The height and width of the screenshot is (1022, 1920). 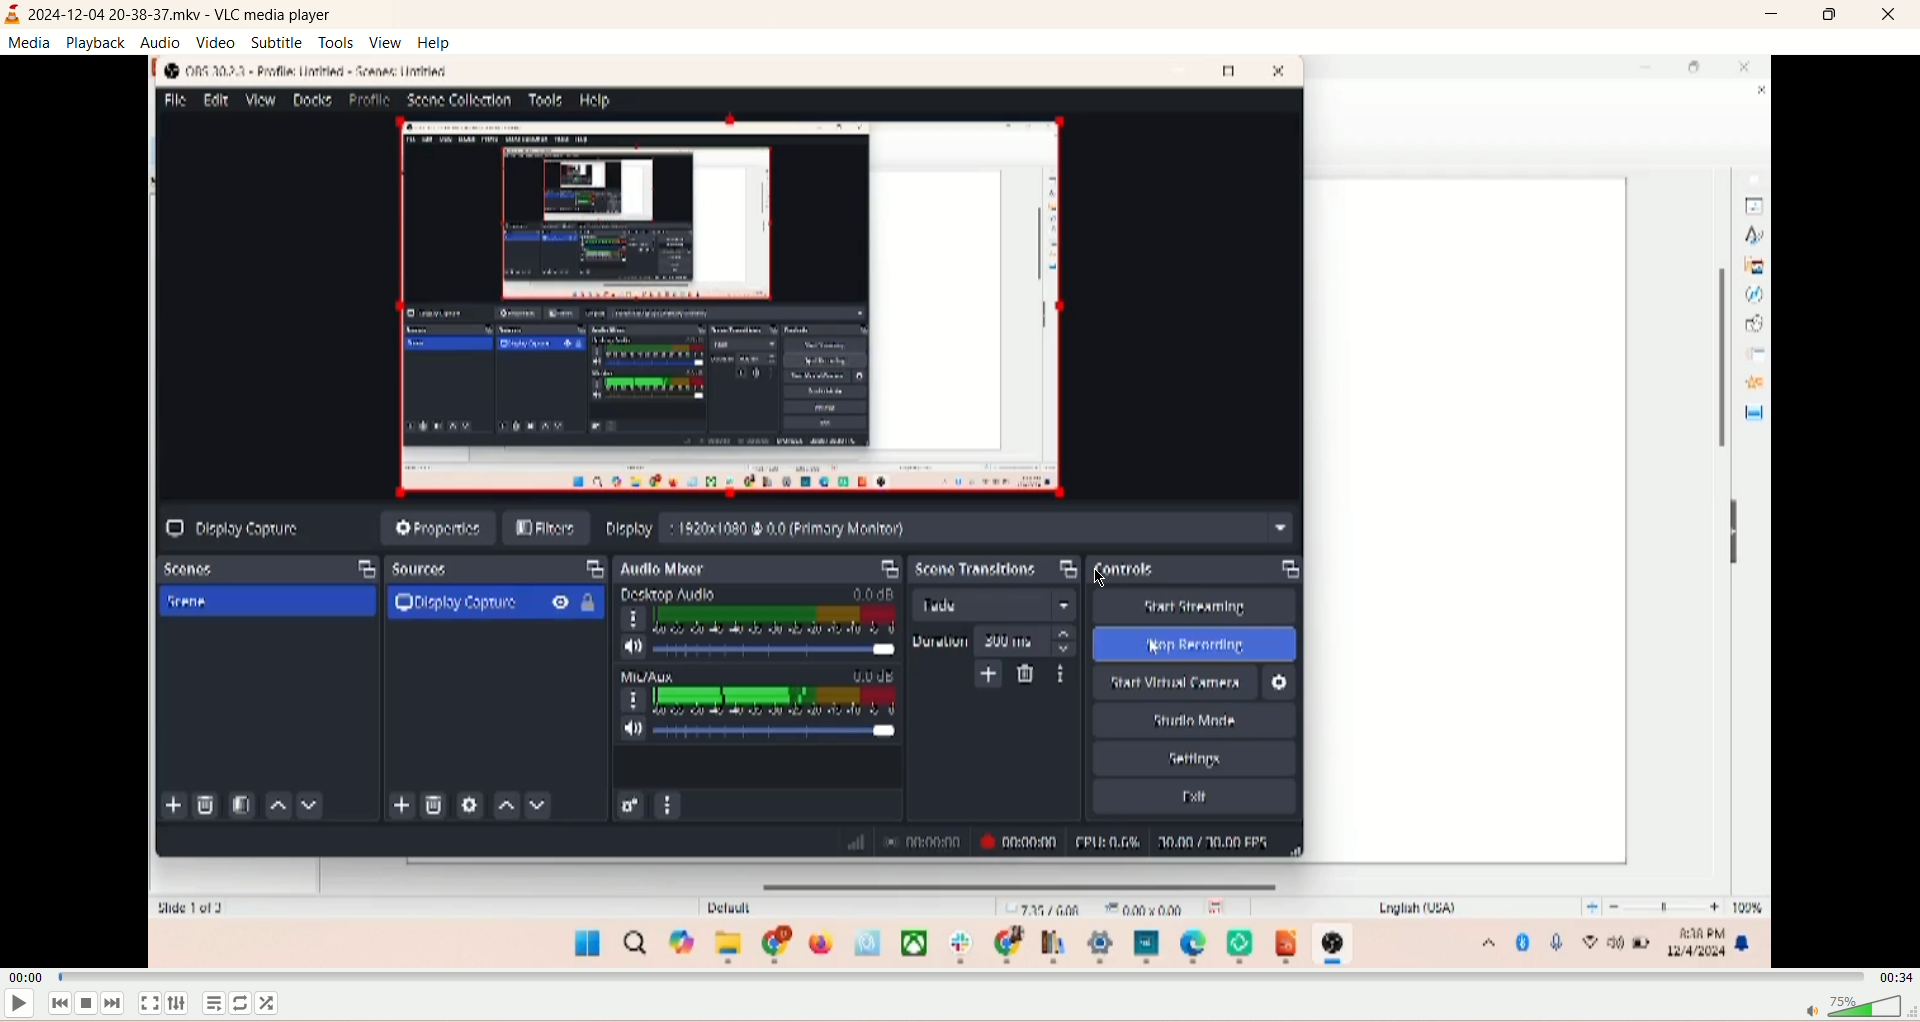 I want to click on 2024-12-23 13-38-37.mkv VLC media player, so click(x=182, y=14).